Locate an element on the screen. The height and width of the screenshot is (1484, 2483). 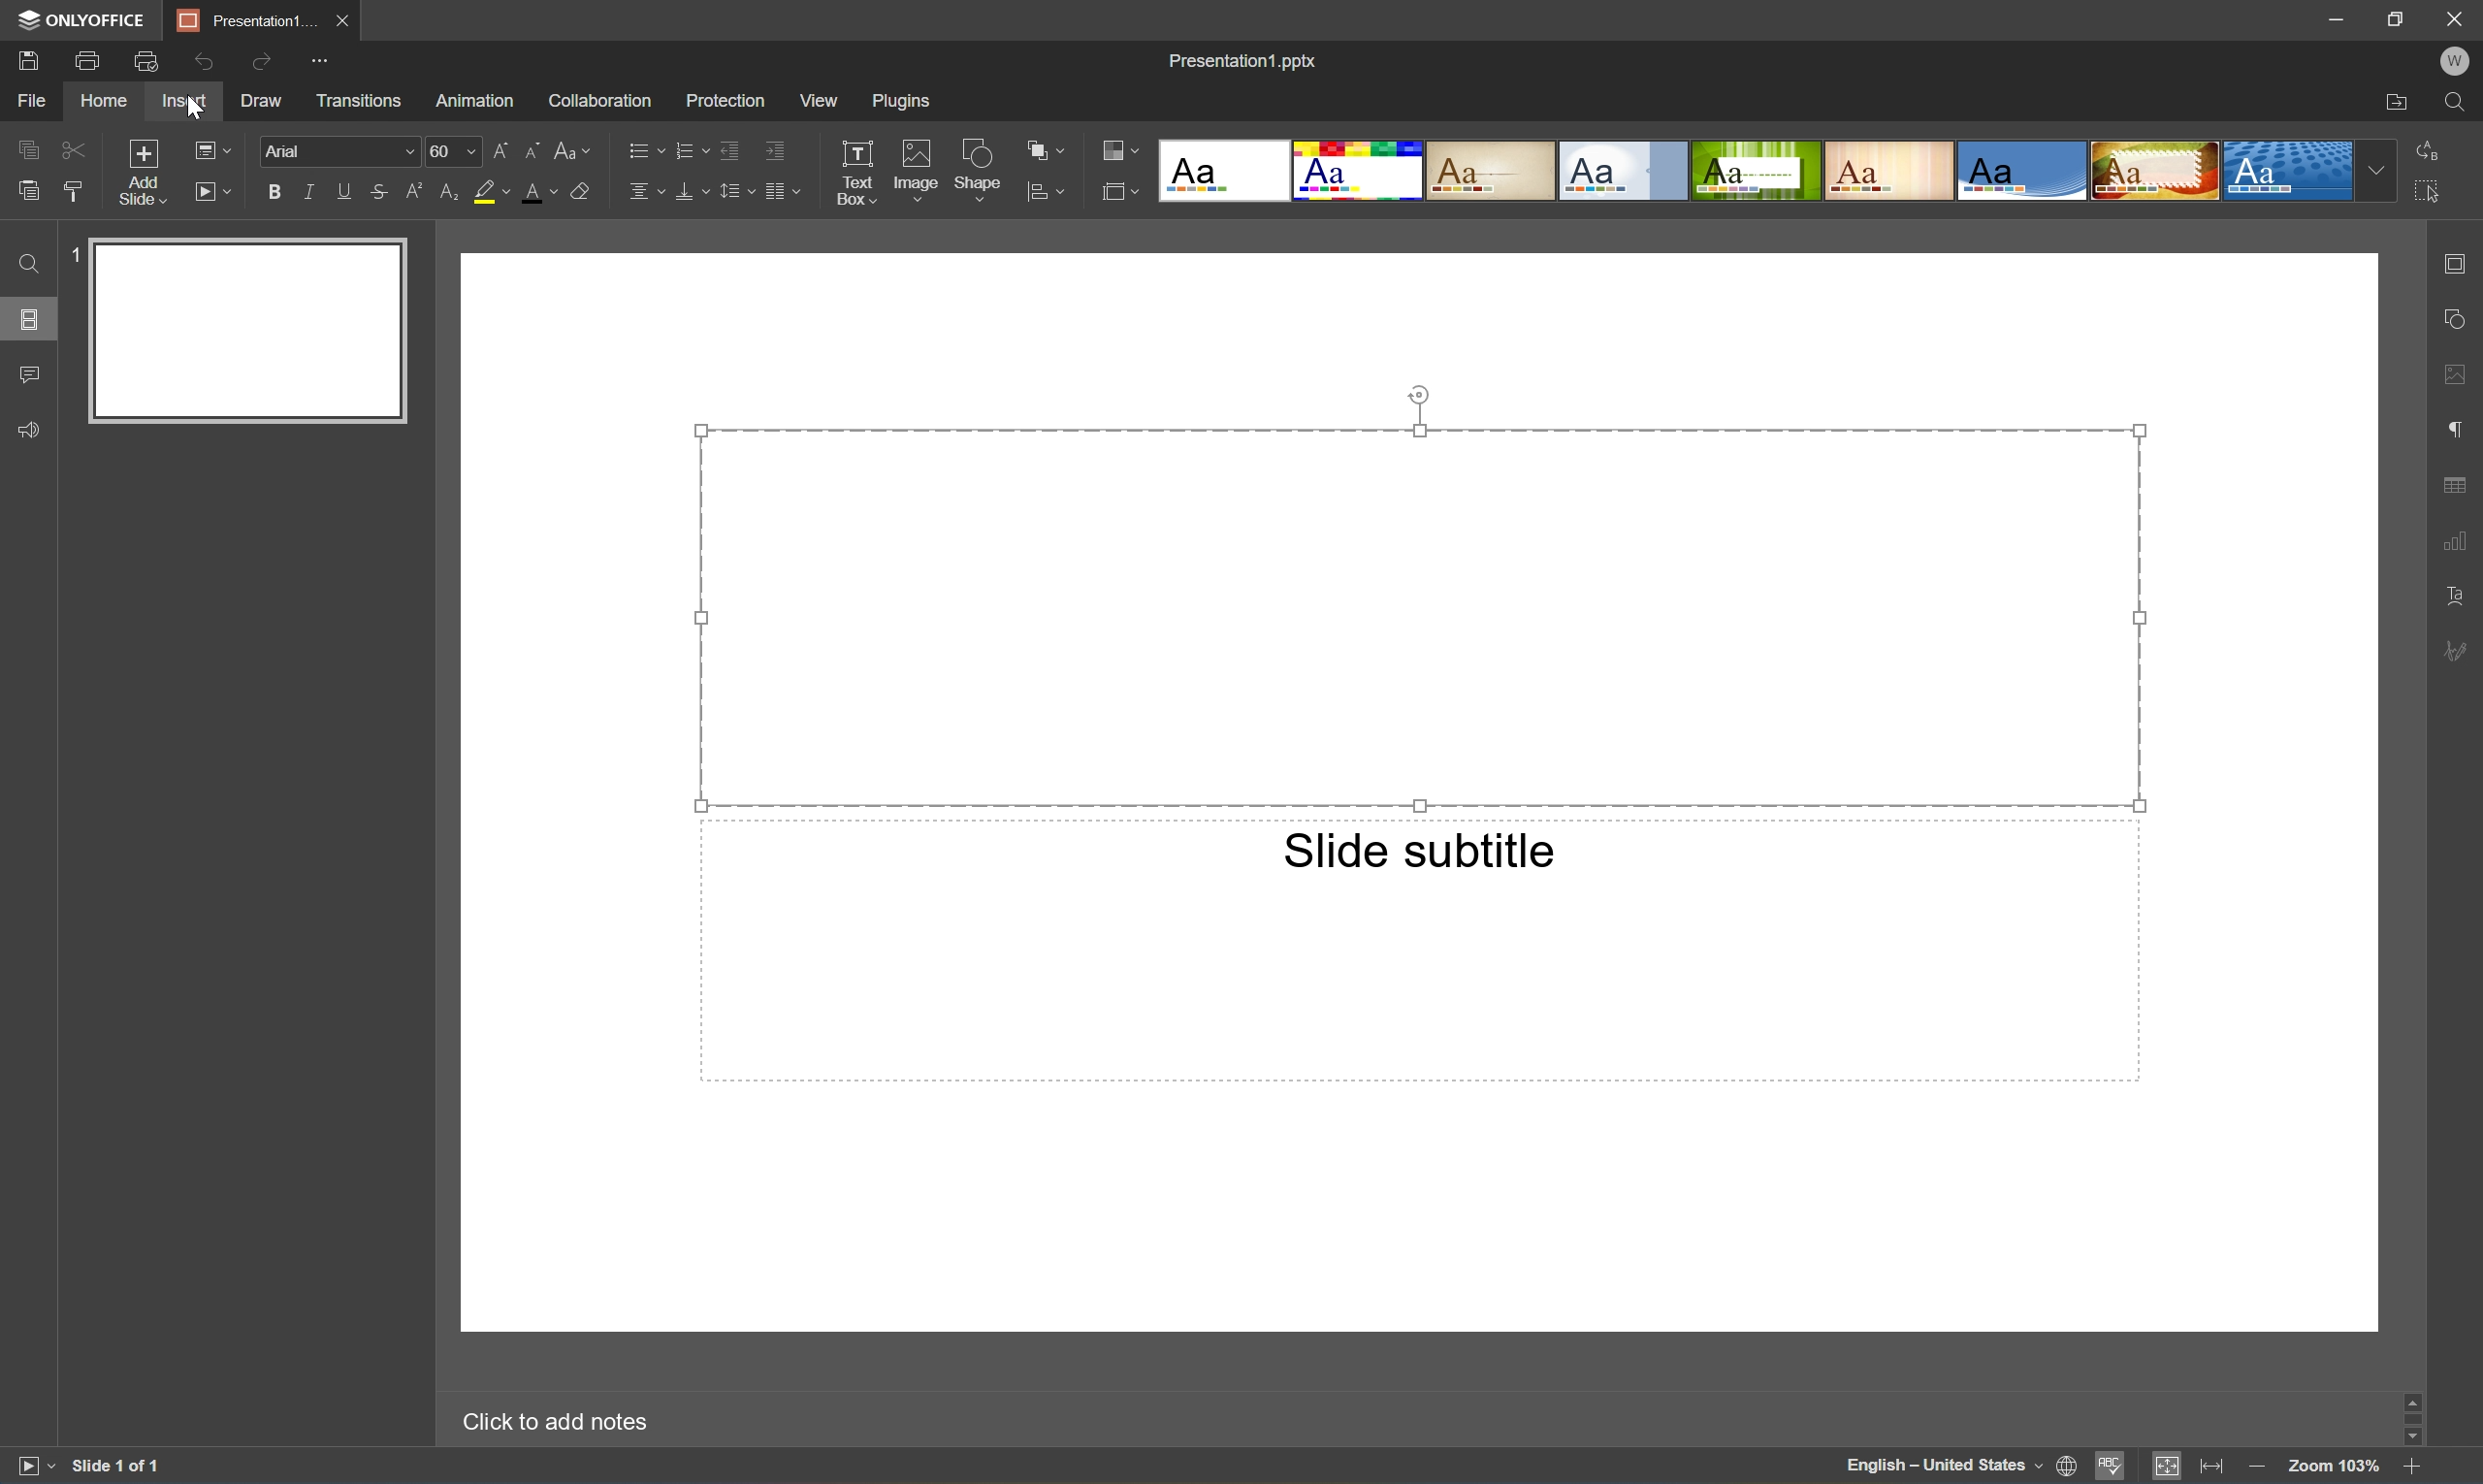
Insert columns is located at coordinates (782, 191).